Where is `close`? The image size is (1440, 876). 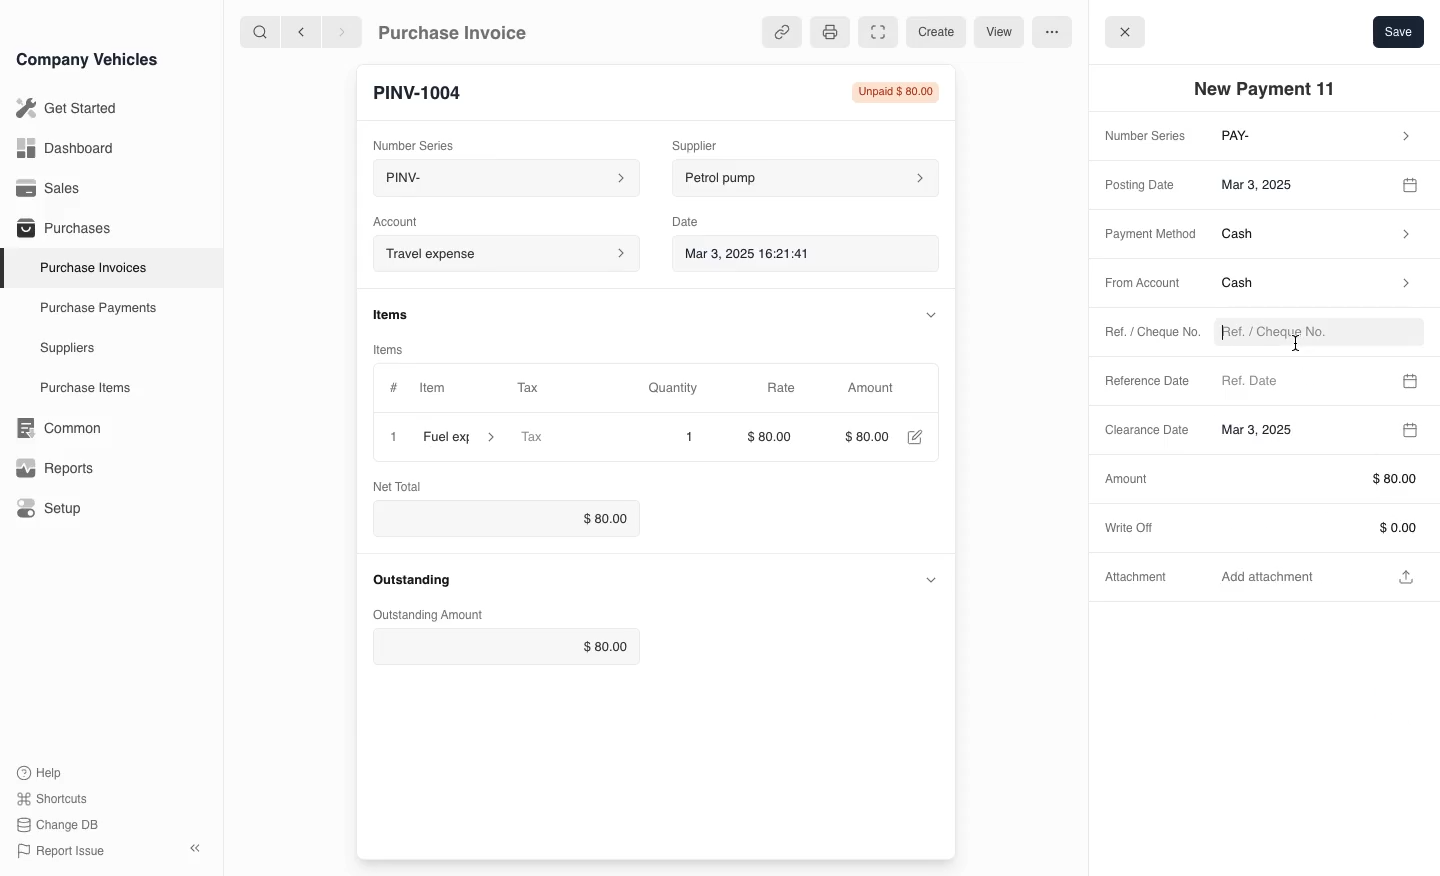 close is located at coordinates (1125, 30).